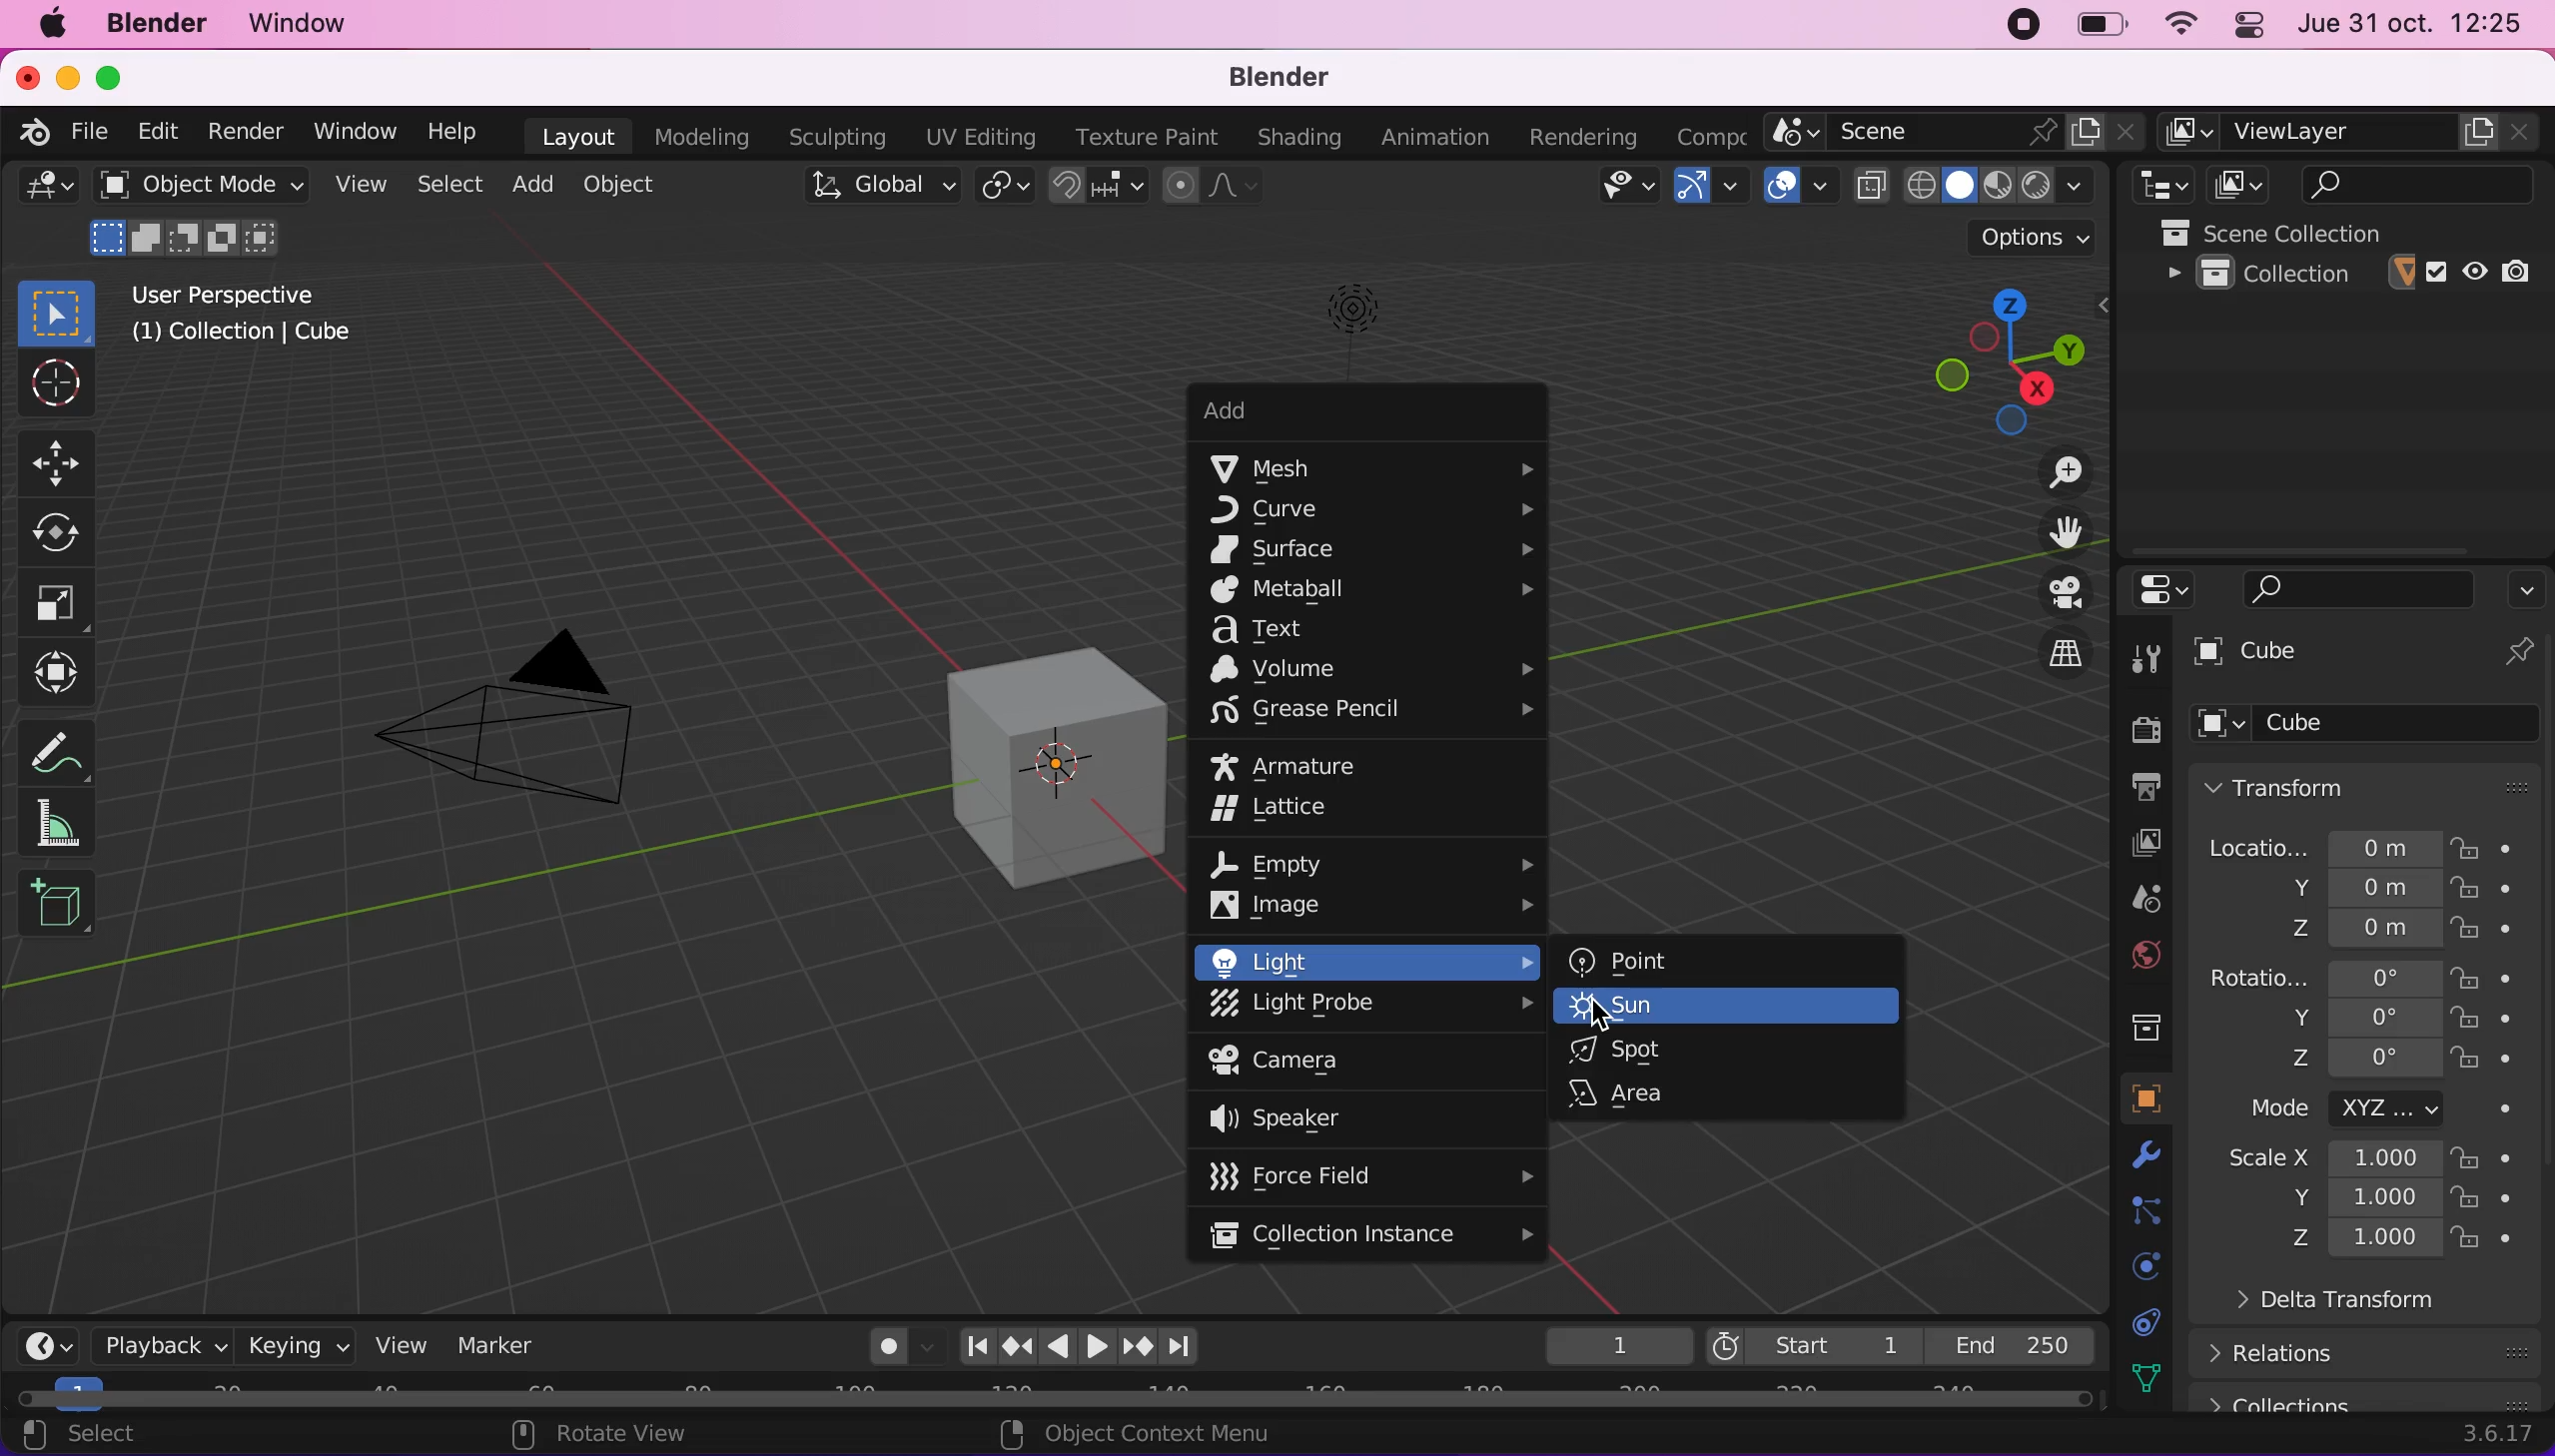  Describe the element at coordinates (2371, 785) in the screenshot. I see `transform` at that location.